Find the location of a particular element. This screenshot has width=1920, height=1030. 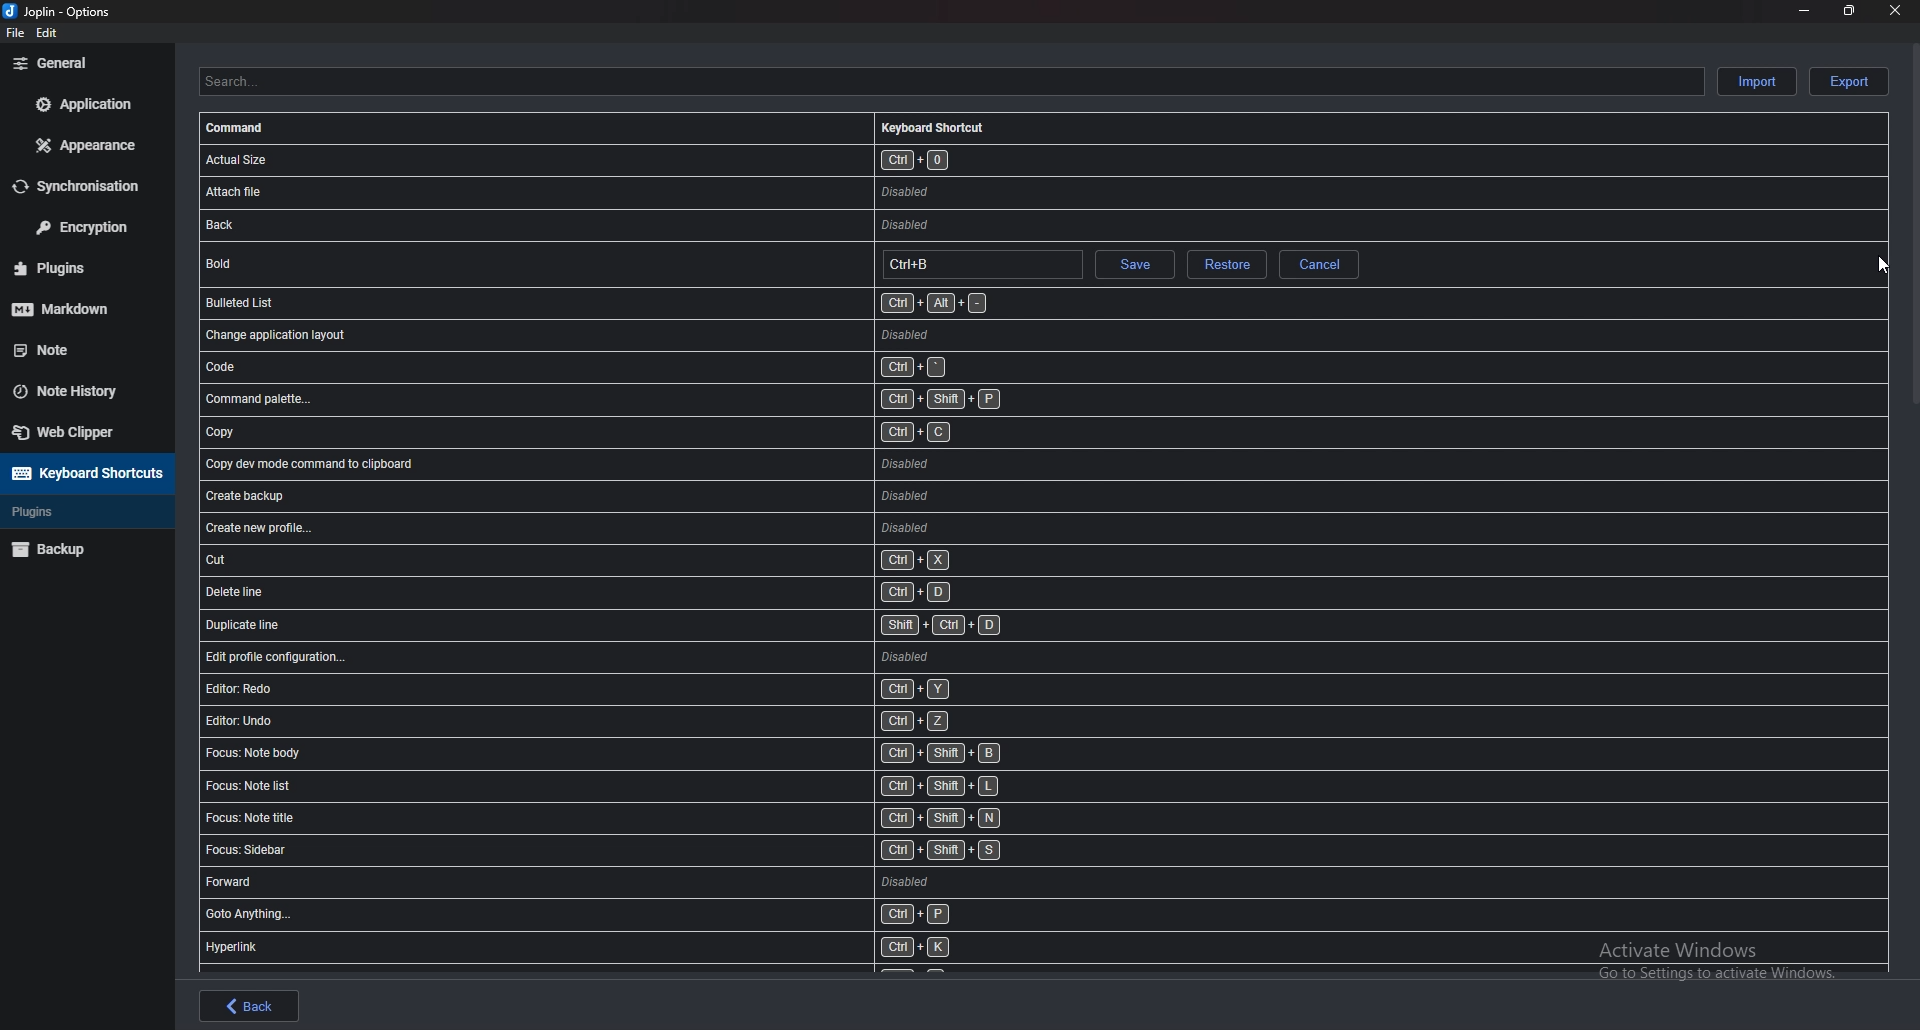

shortcut is located at coordinates (657, 753).